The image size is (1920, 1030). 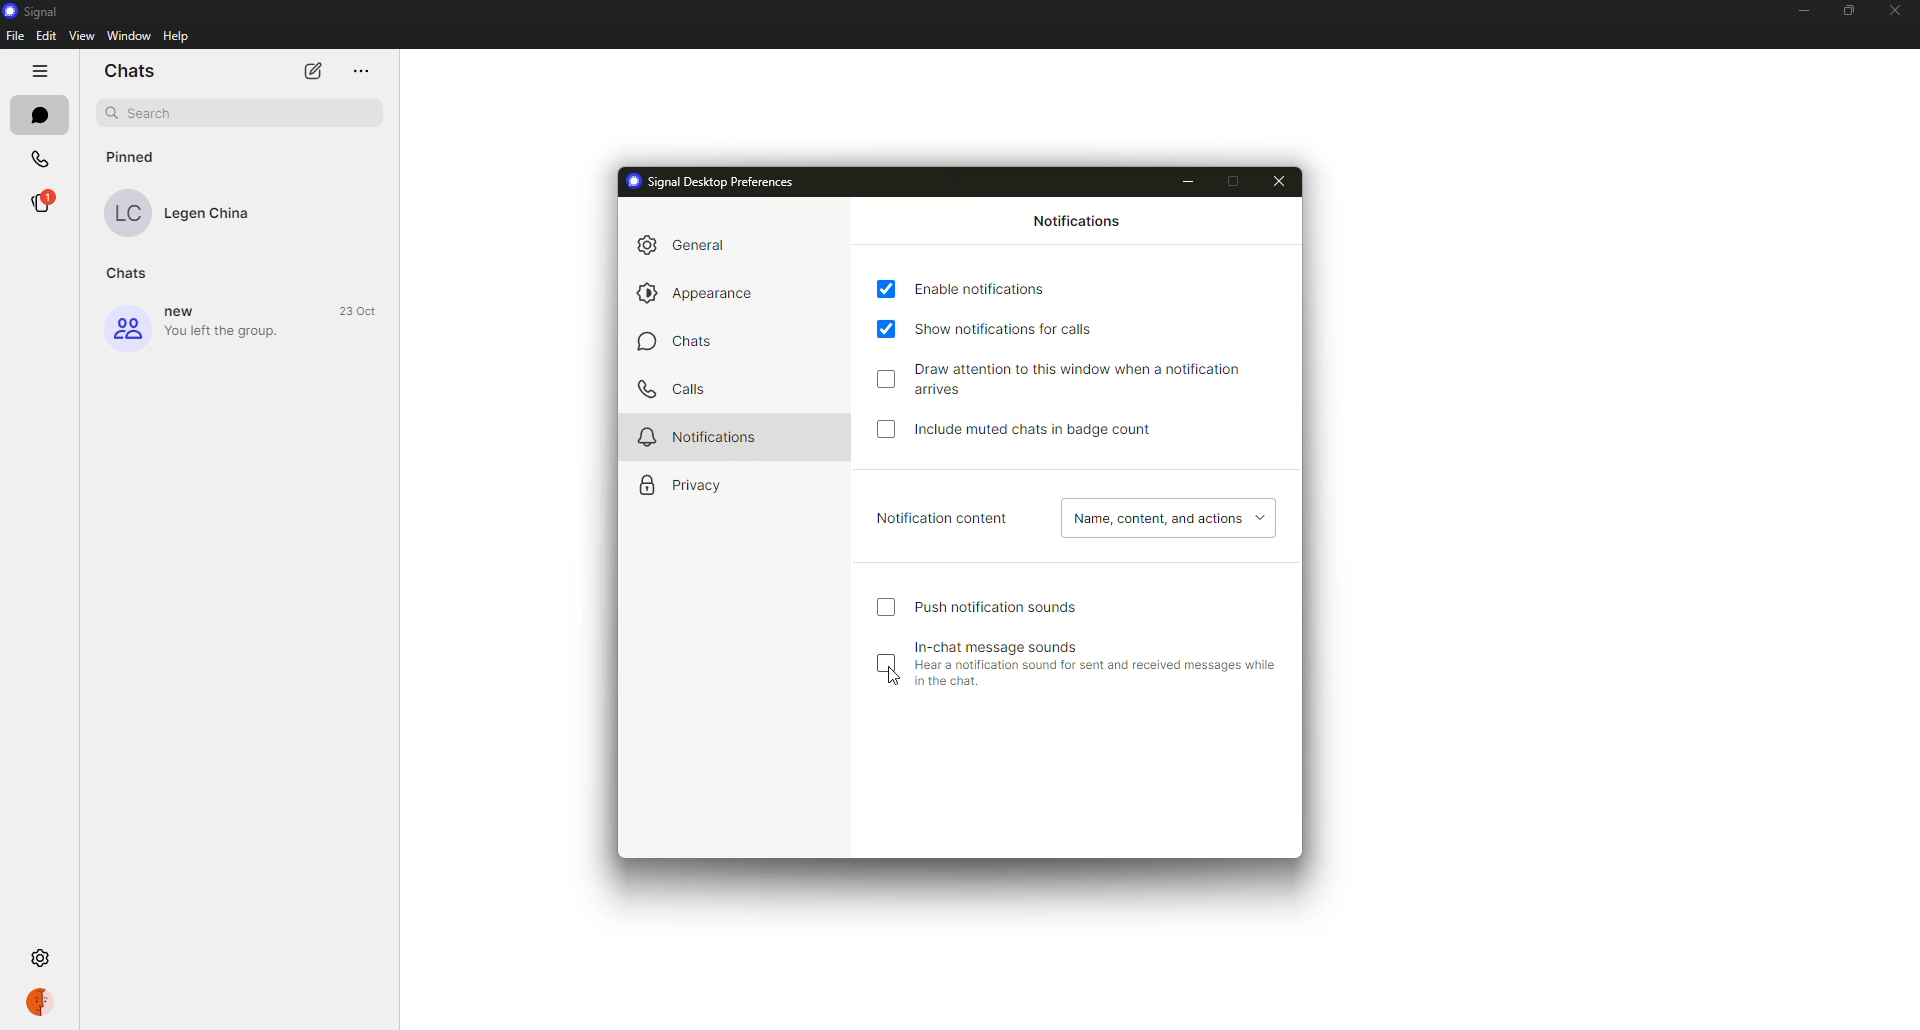 What do you see at coordinates (886, 663) in the screenshot?
I see `tap to select` at bounding box center [886, 663].